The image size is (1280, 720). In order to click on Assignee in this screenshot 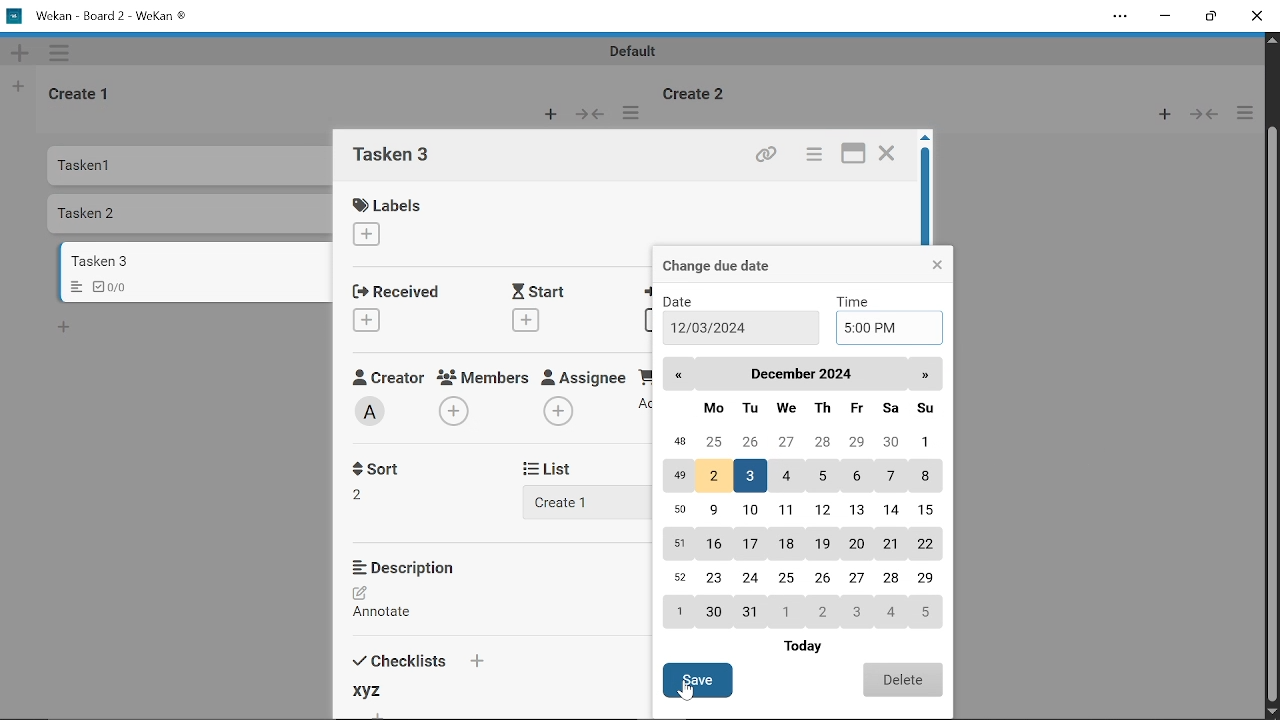, I will do `click(584, 375)`.